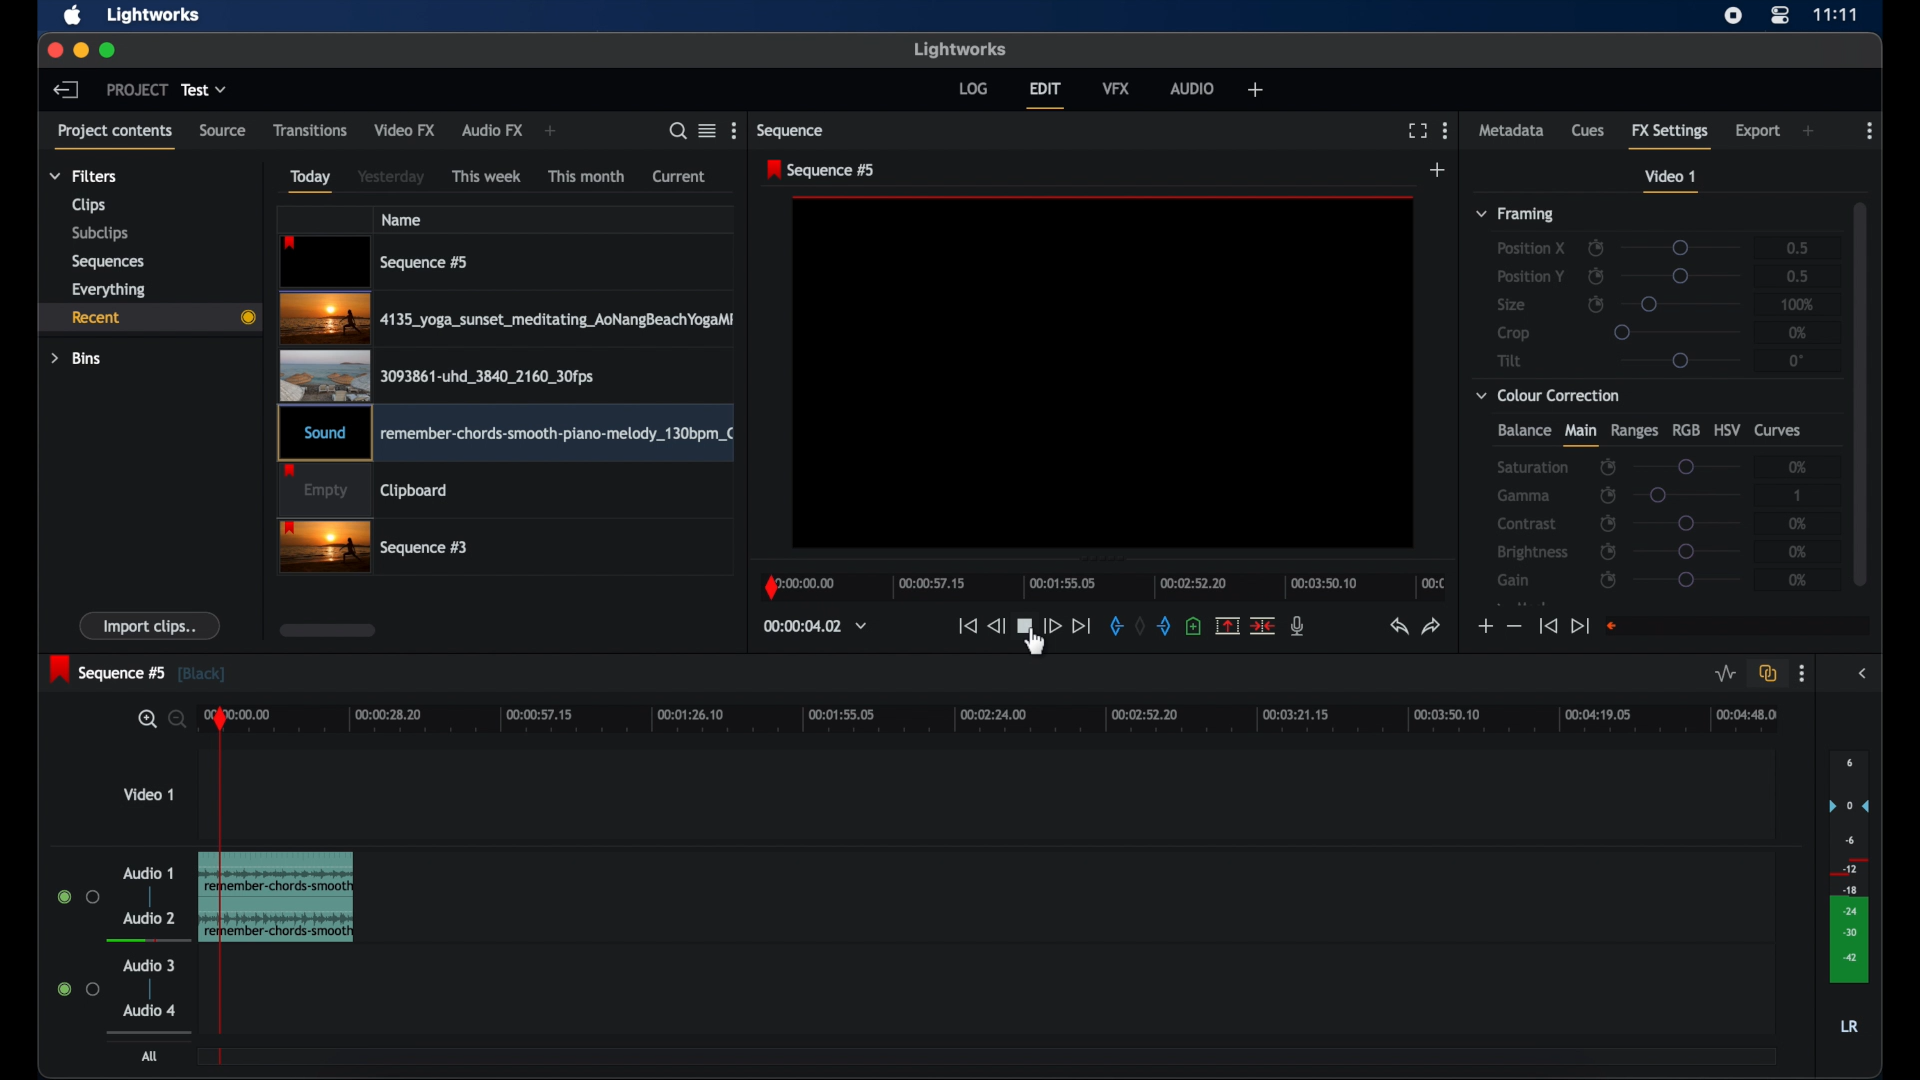 The height and width of the screenshot is (1080, 1920). Describe the element at coordinates (150, 625) in the screenshot. I see `import clips` at that location.